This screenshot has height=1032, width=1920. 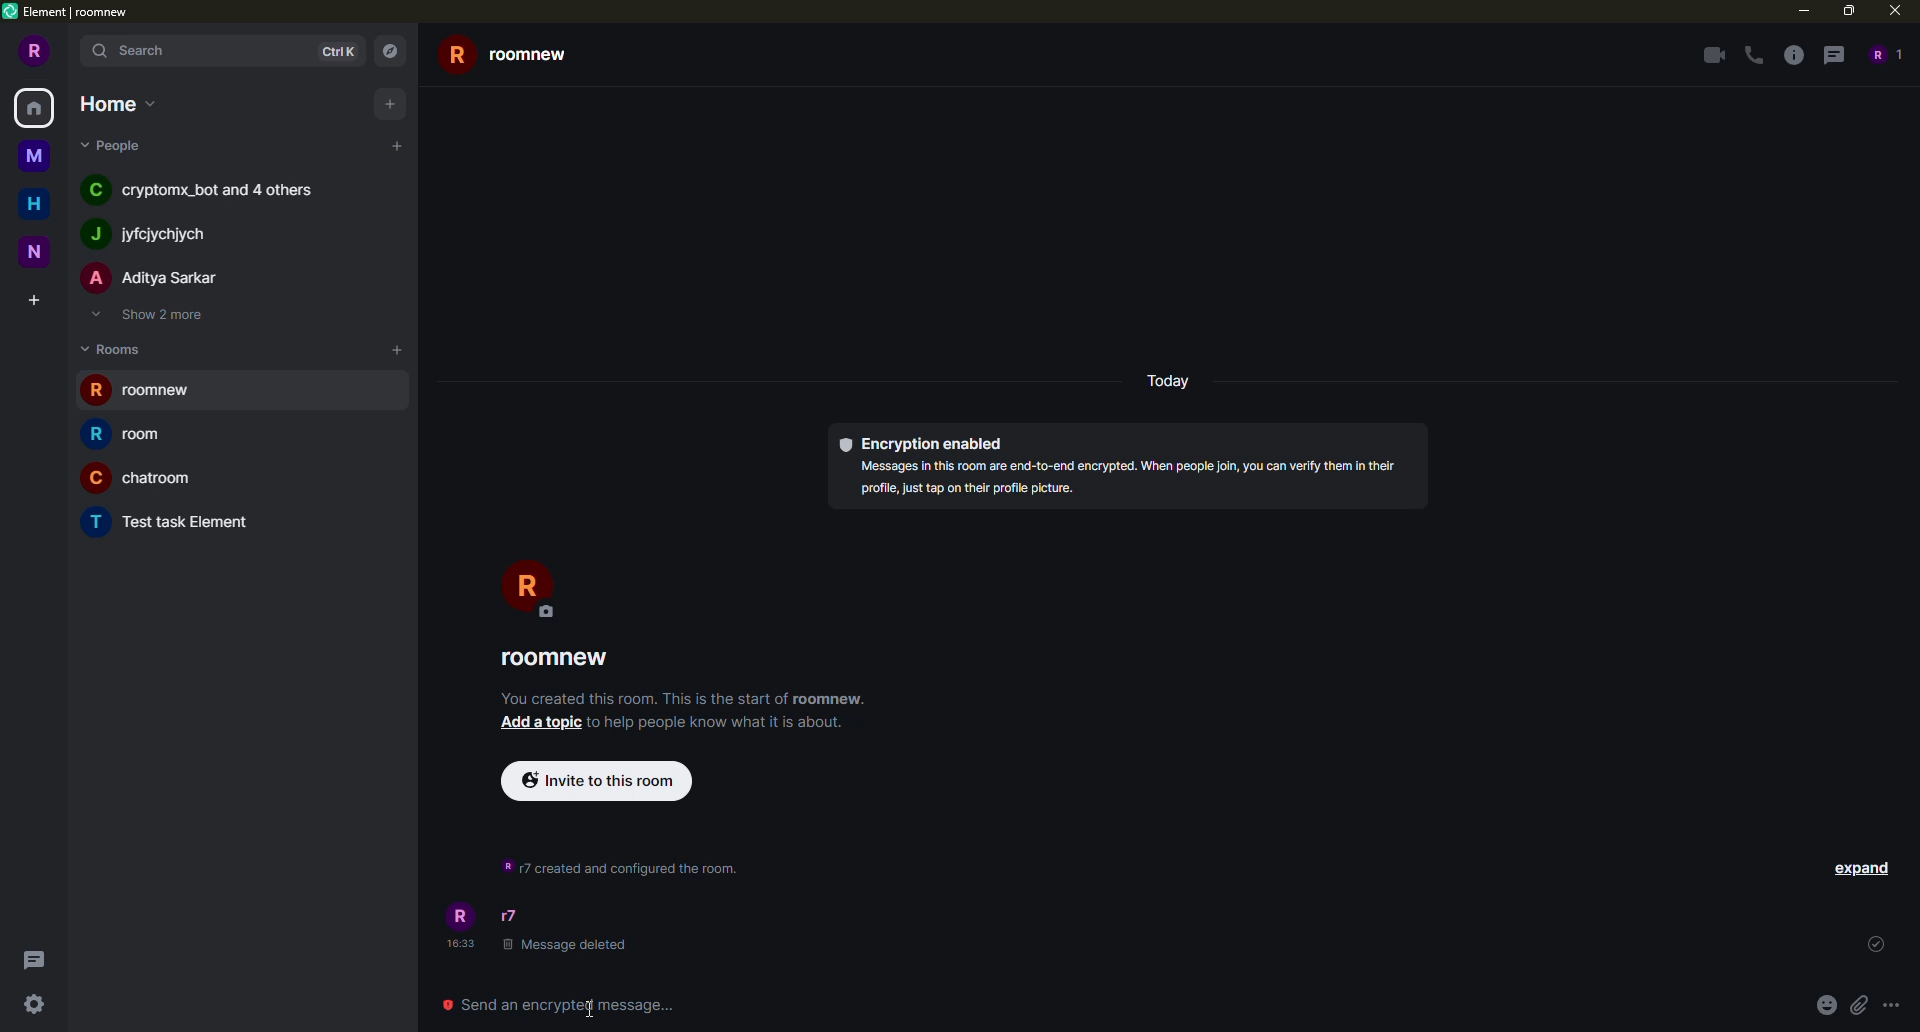 What do you see at coordinates (1792, 55) in the screenshot?
I see `info` at bounding box center [1792, 55].